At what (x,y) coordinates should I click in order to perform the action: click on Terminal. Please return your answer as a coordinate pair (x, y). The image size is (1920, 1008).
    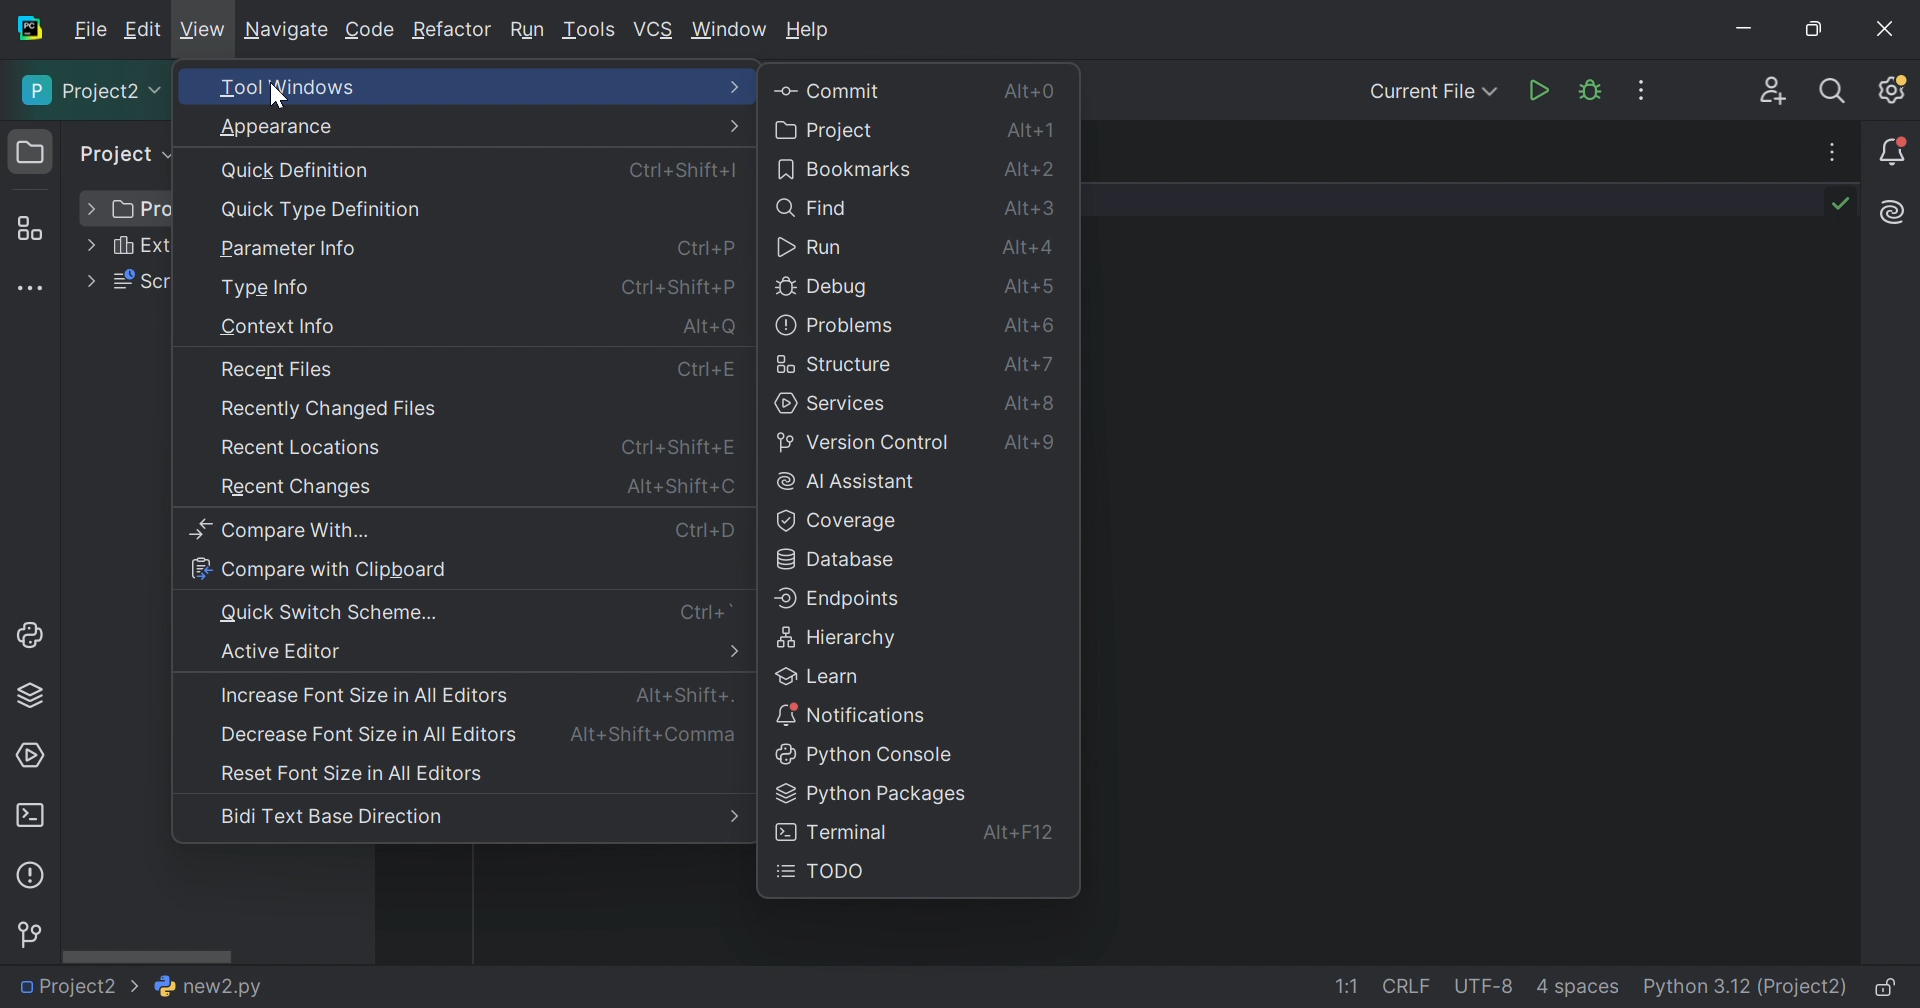
    Looking at the image, I should click on (832, 830).